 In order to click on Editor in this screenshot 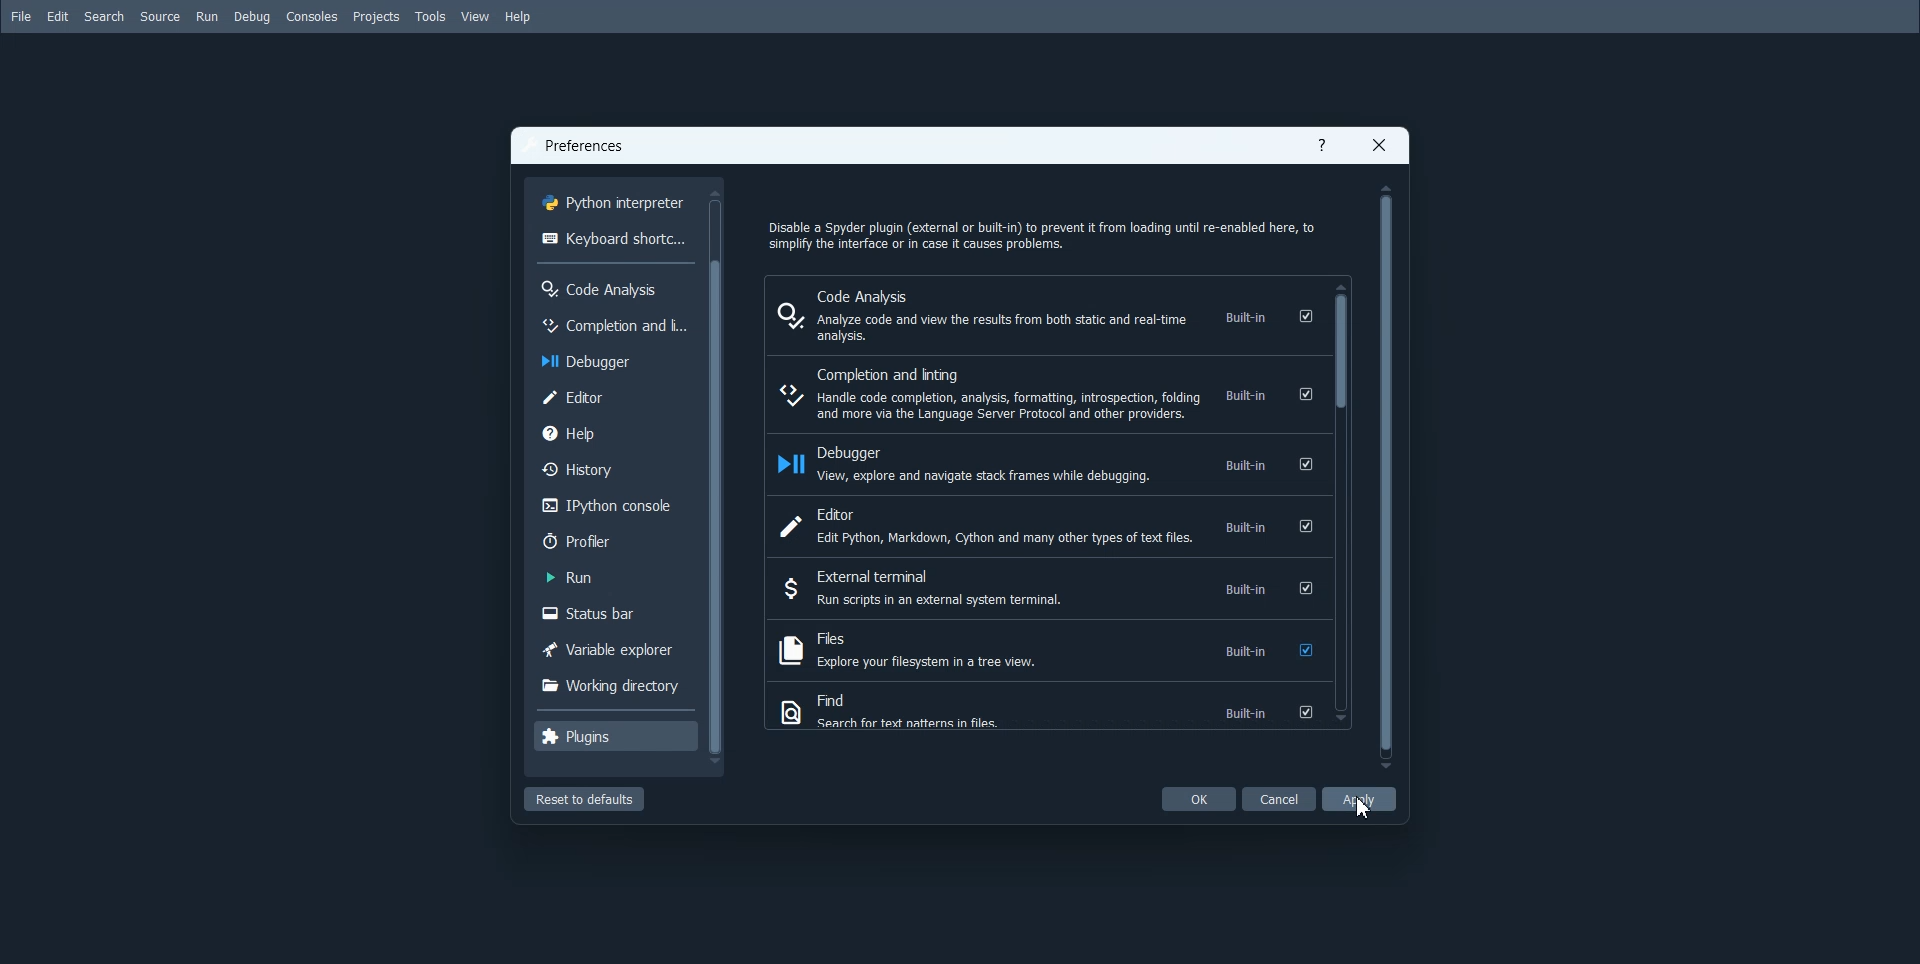, I will do `click(613, 396)`.